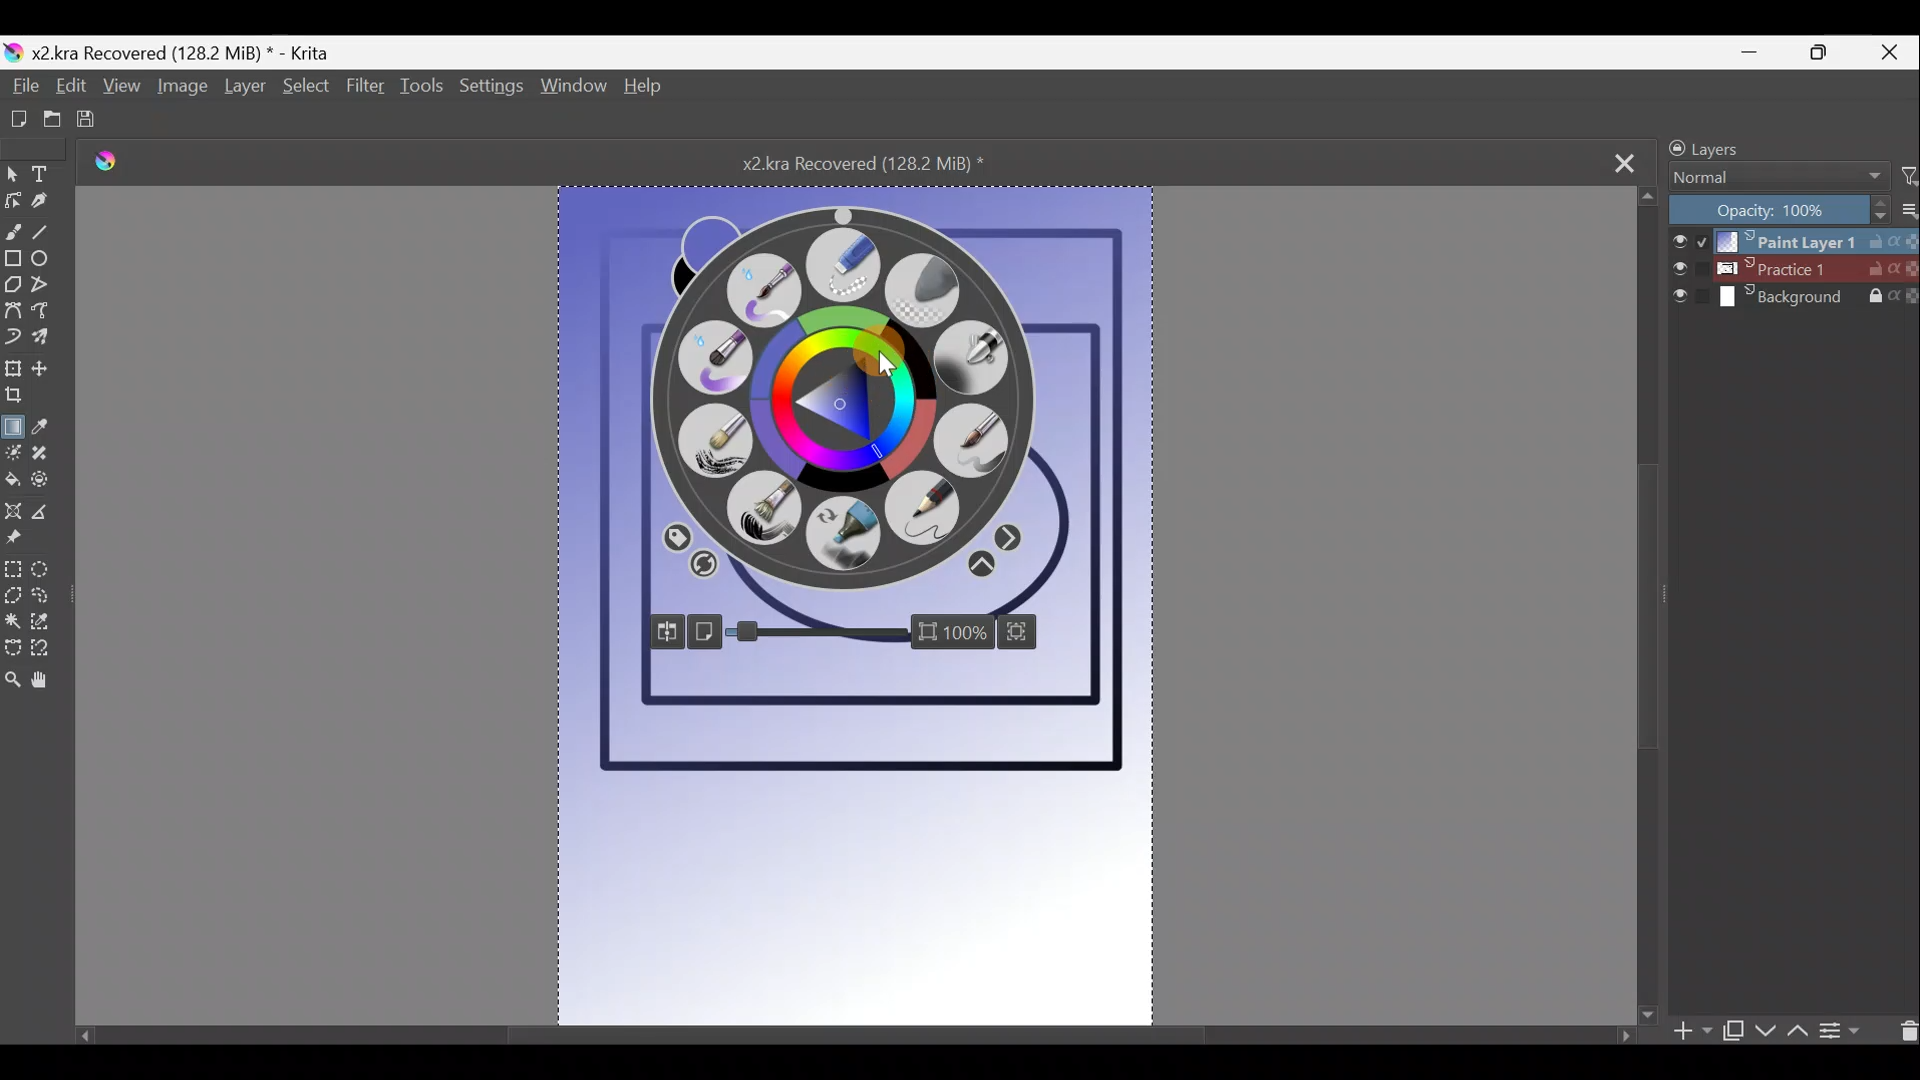 This screenshot has width=1920, height=1080. Describe the element at coordinates (1763, 1031) in the screenshot. I see `Move layer/mask down` at that location.